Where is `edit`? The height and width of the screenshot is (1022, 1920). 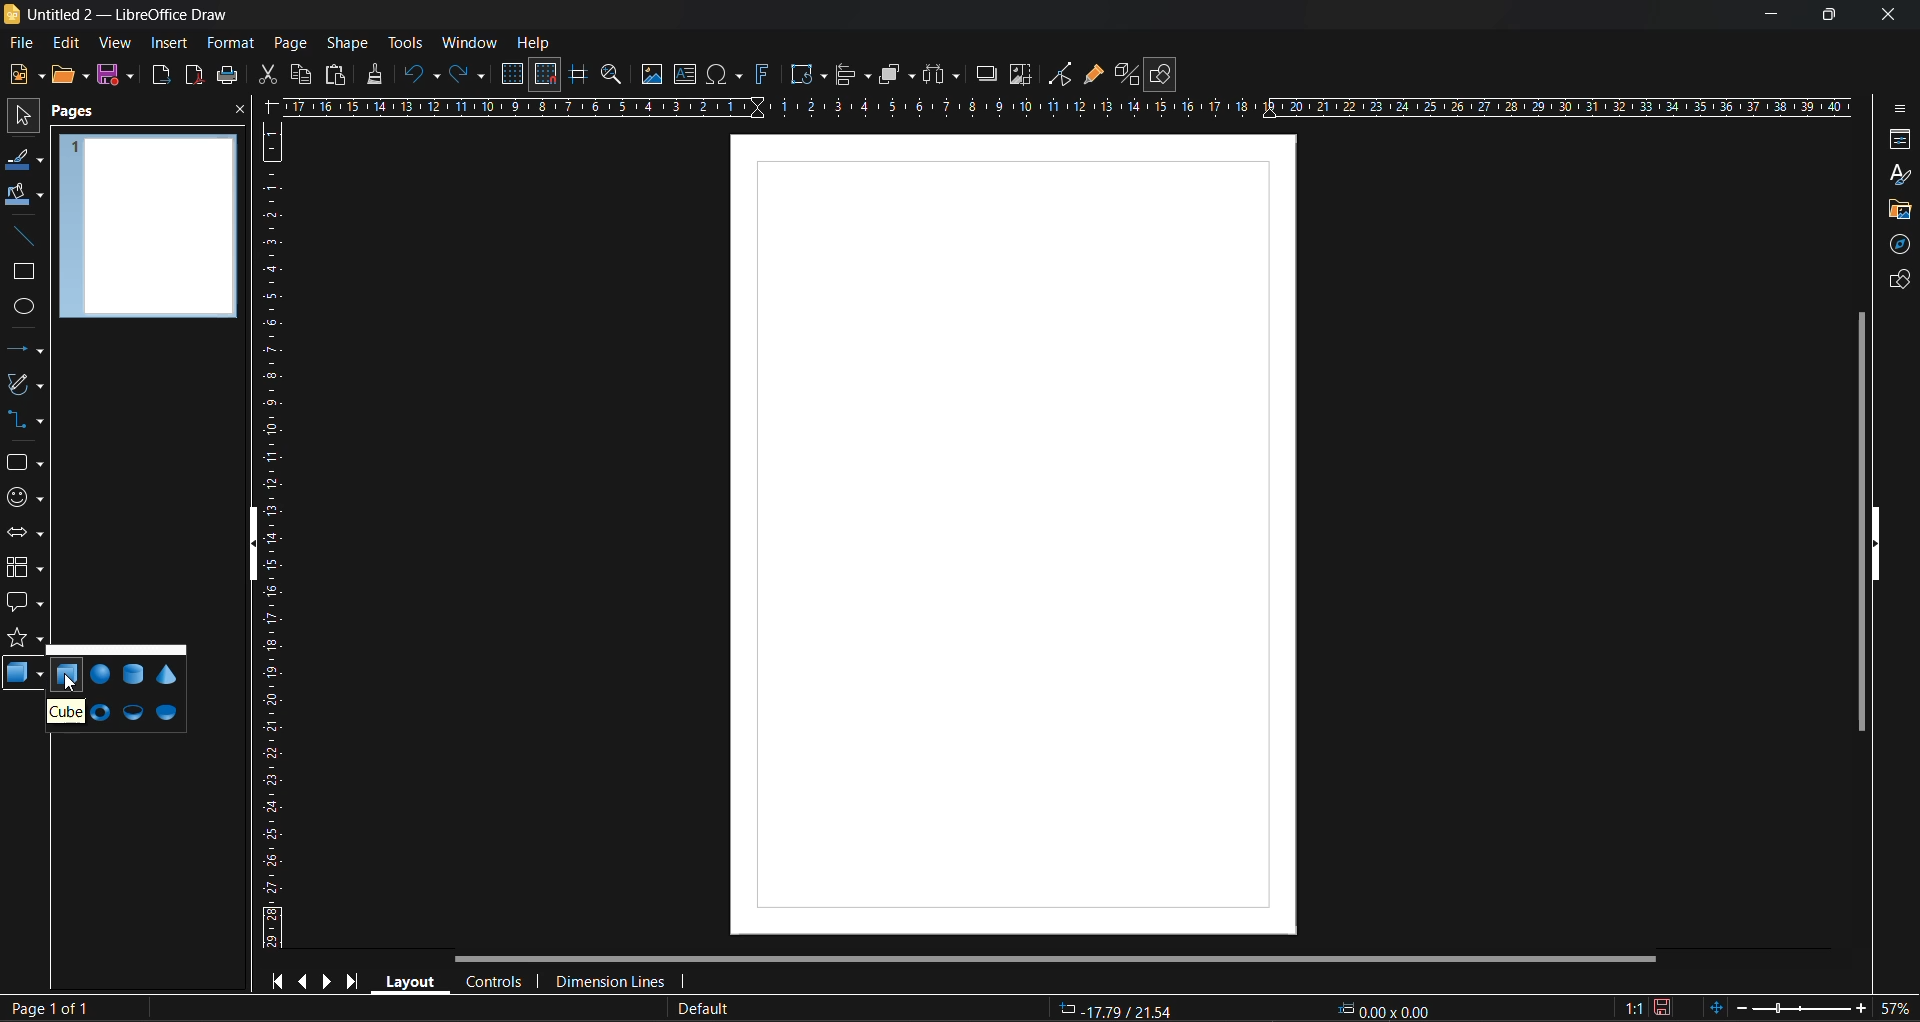 edit is located at coordinates (65, 41).